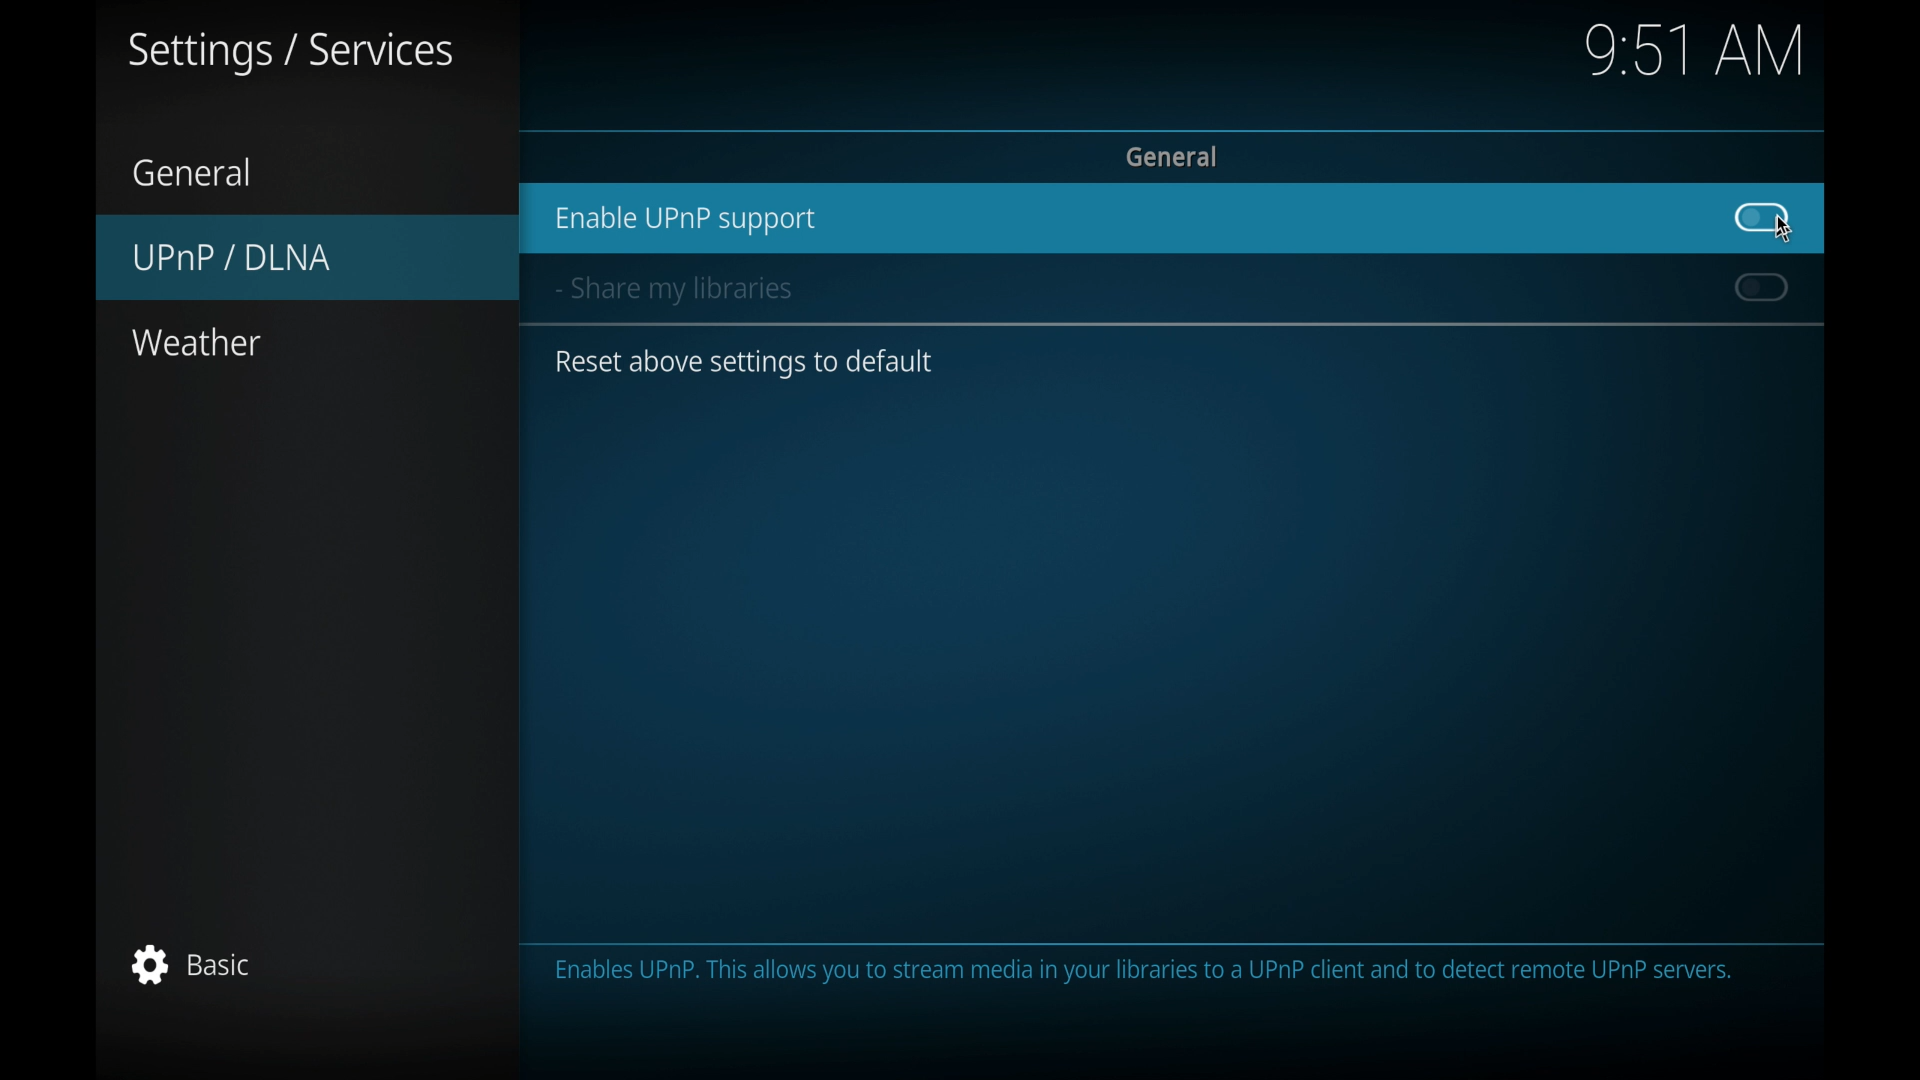 The image size is (1920, 1080). What do you see at coordinates (196, 343) in the screenshot?
I see `weather` at bounding box center [196, 343].